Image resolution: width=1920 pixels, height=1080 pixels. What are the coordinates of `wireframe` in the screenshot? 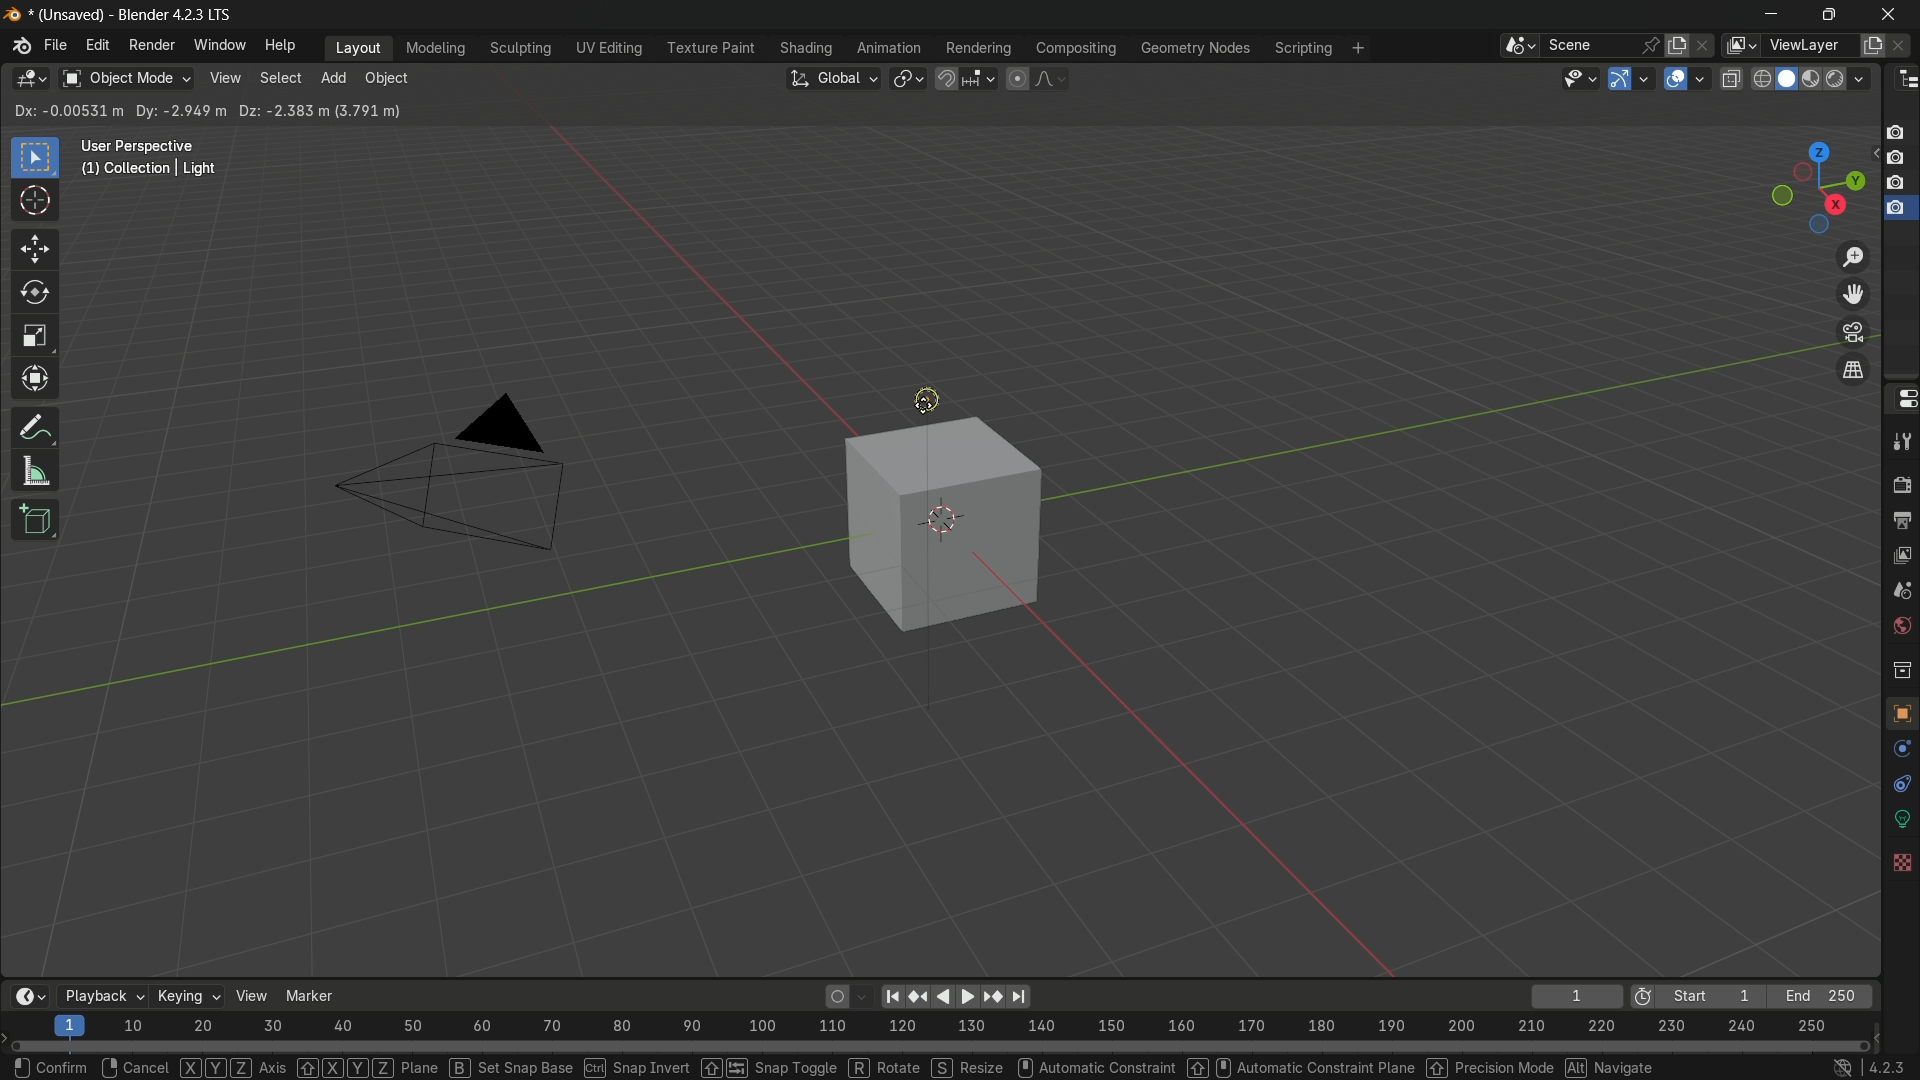 It's located at (1760, 81).